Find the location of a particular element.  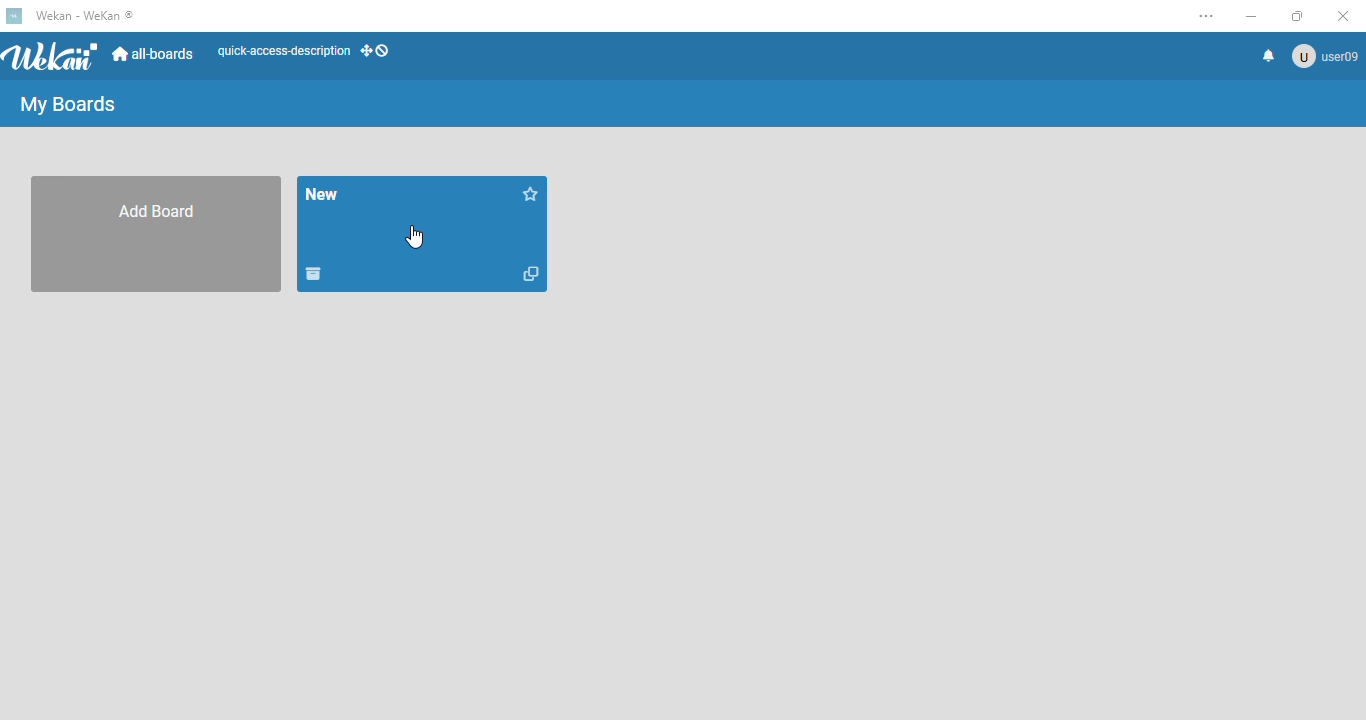

new is located at coordinates (323, 194).